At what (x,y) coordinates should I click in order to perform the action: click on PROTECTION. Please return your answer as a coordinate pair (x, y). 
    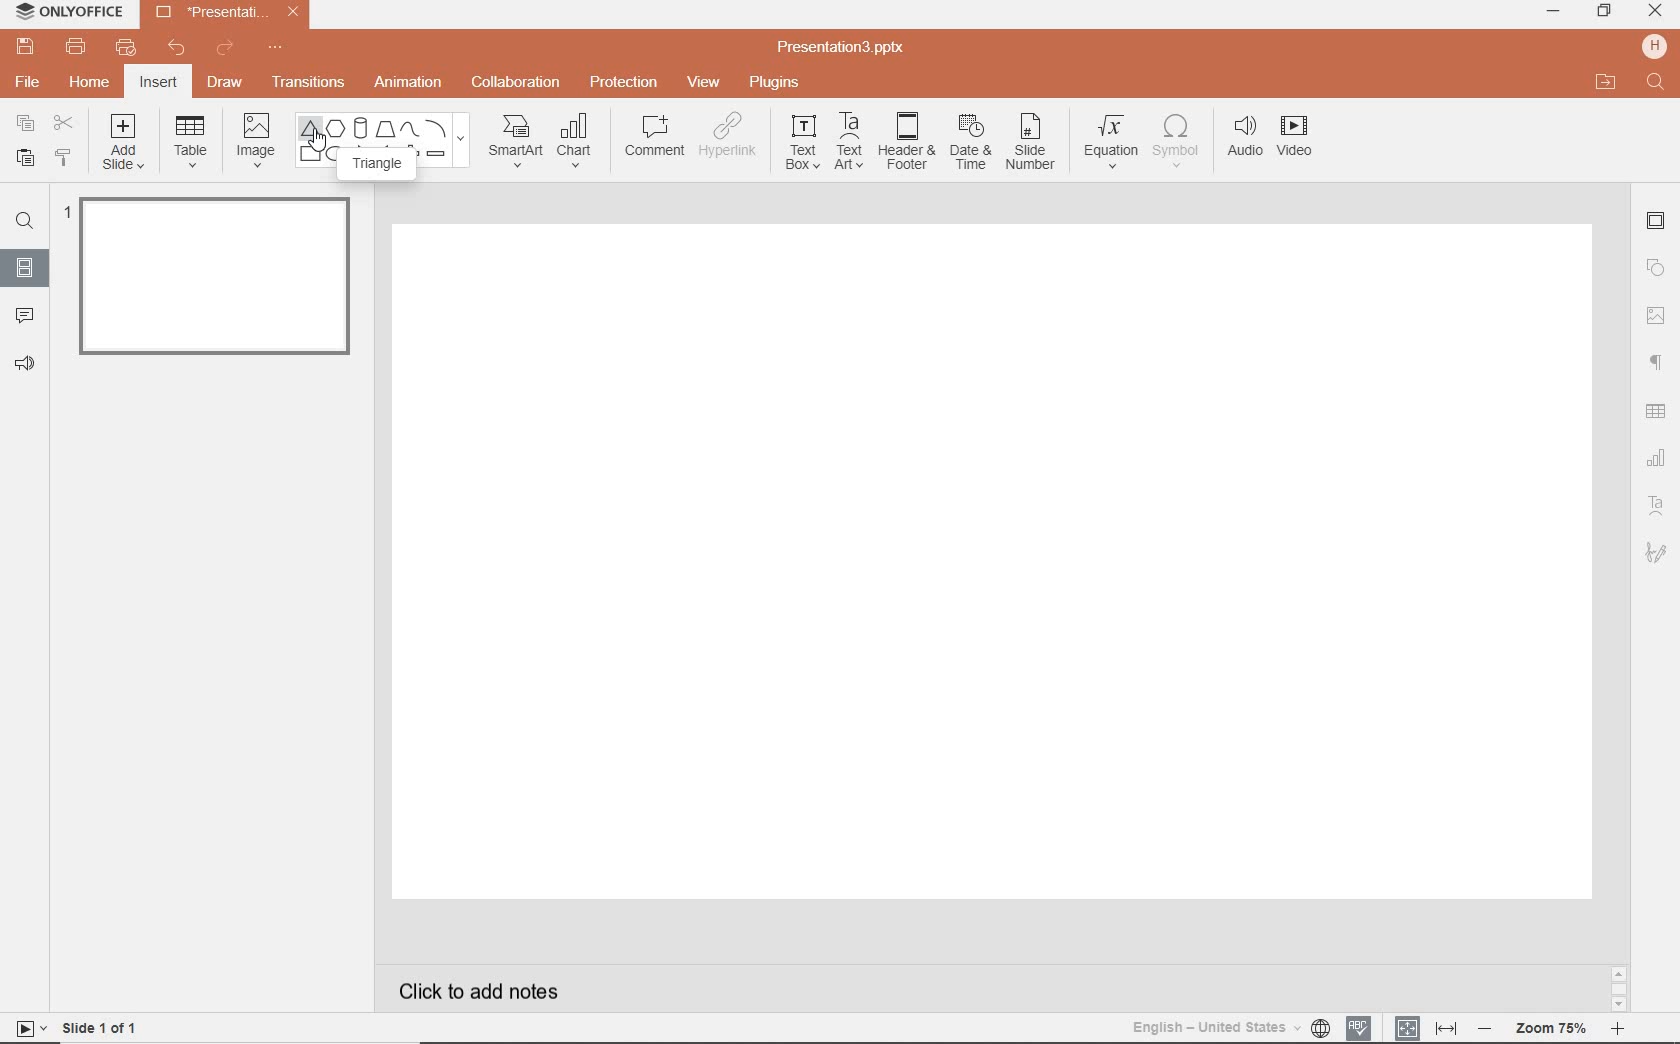
    Looking at the image, I should click on (625, 80).